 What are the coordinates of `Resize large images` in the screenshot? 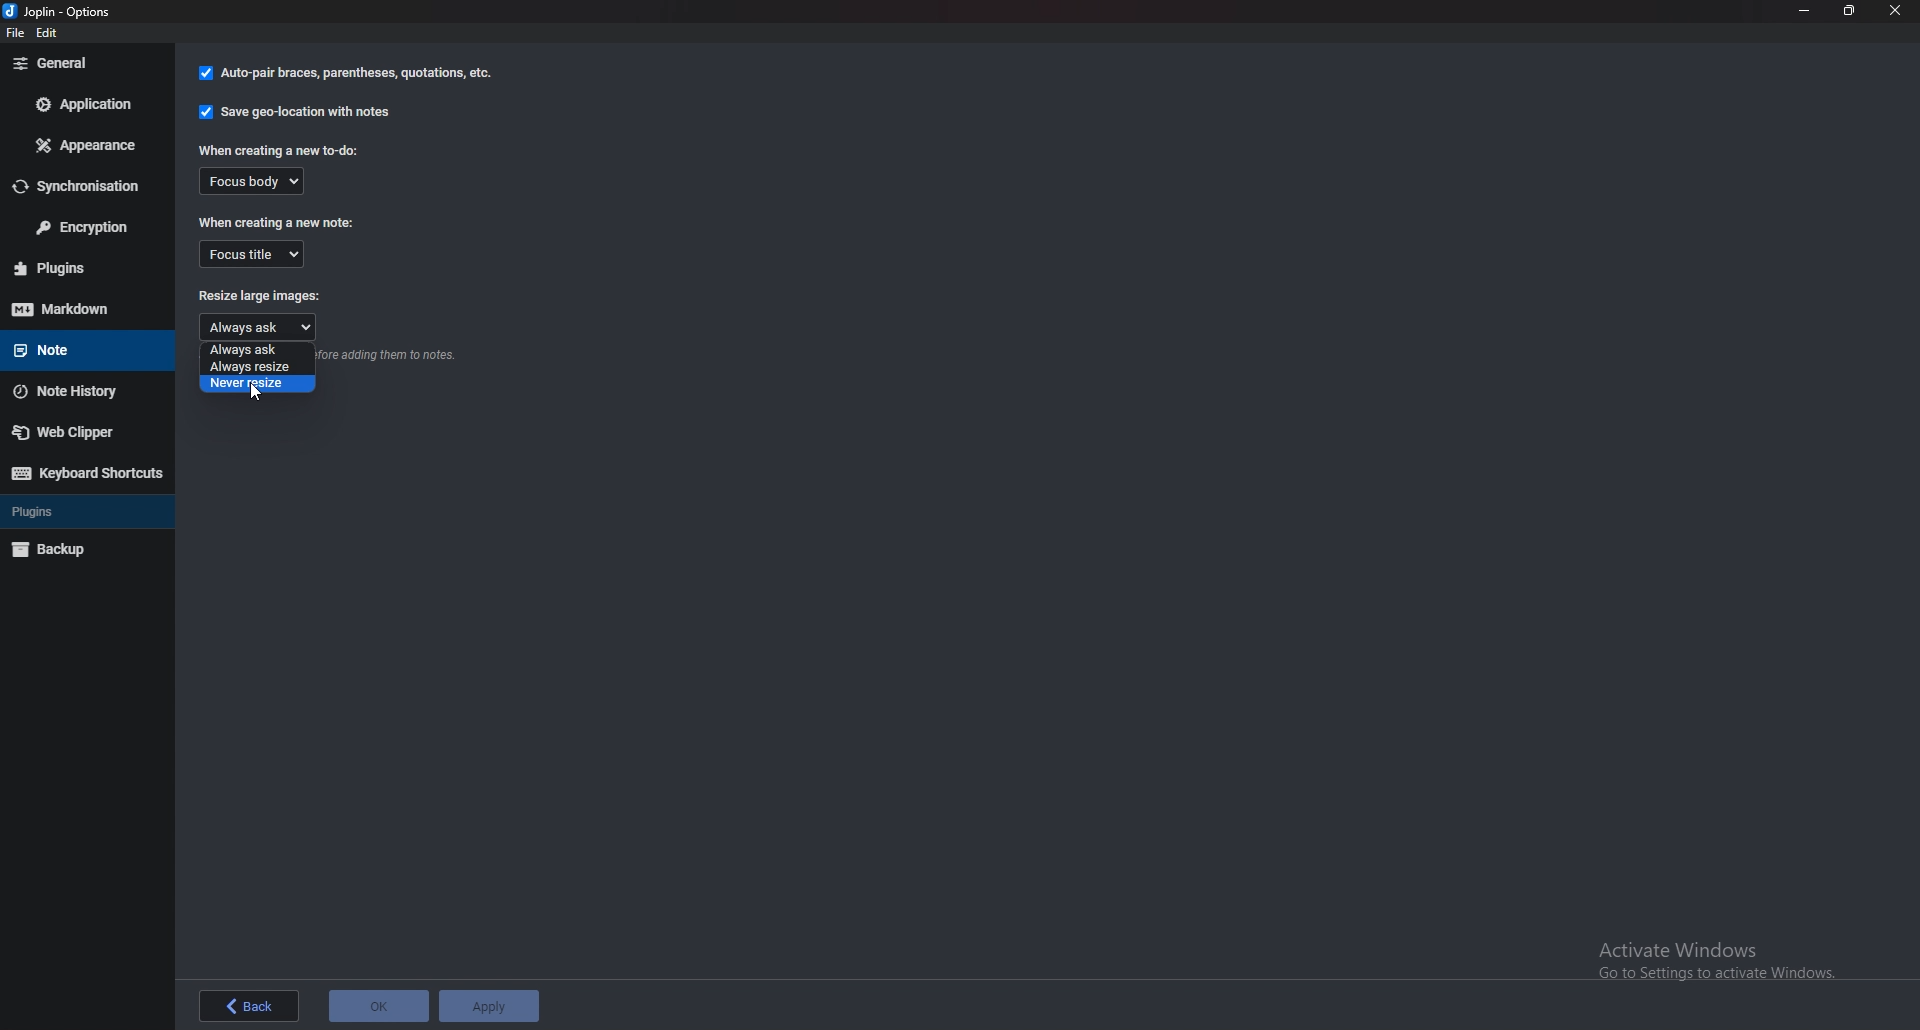 It's located at (261, 297).